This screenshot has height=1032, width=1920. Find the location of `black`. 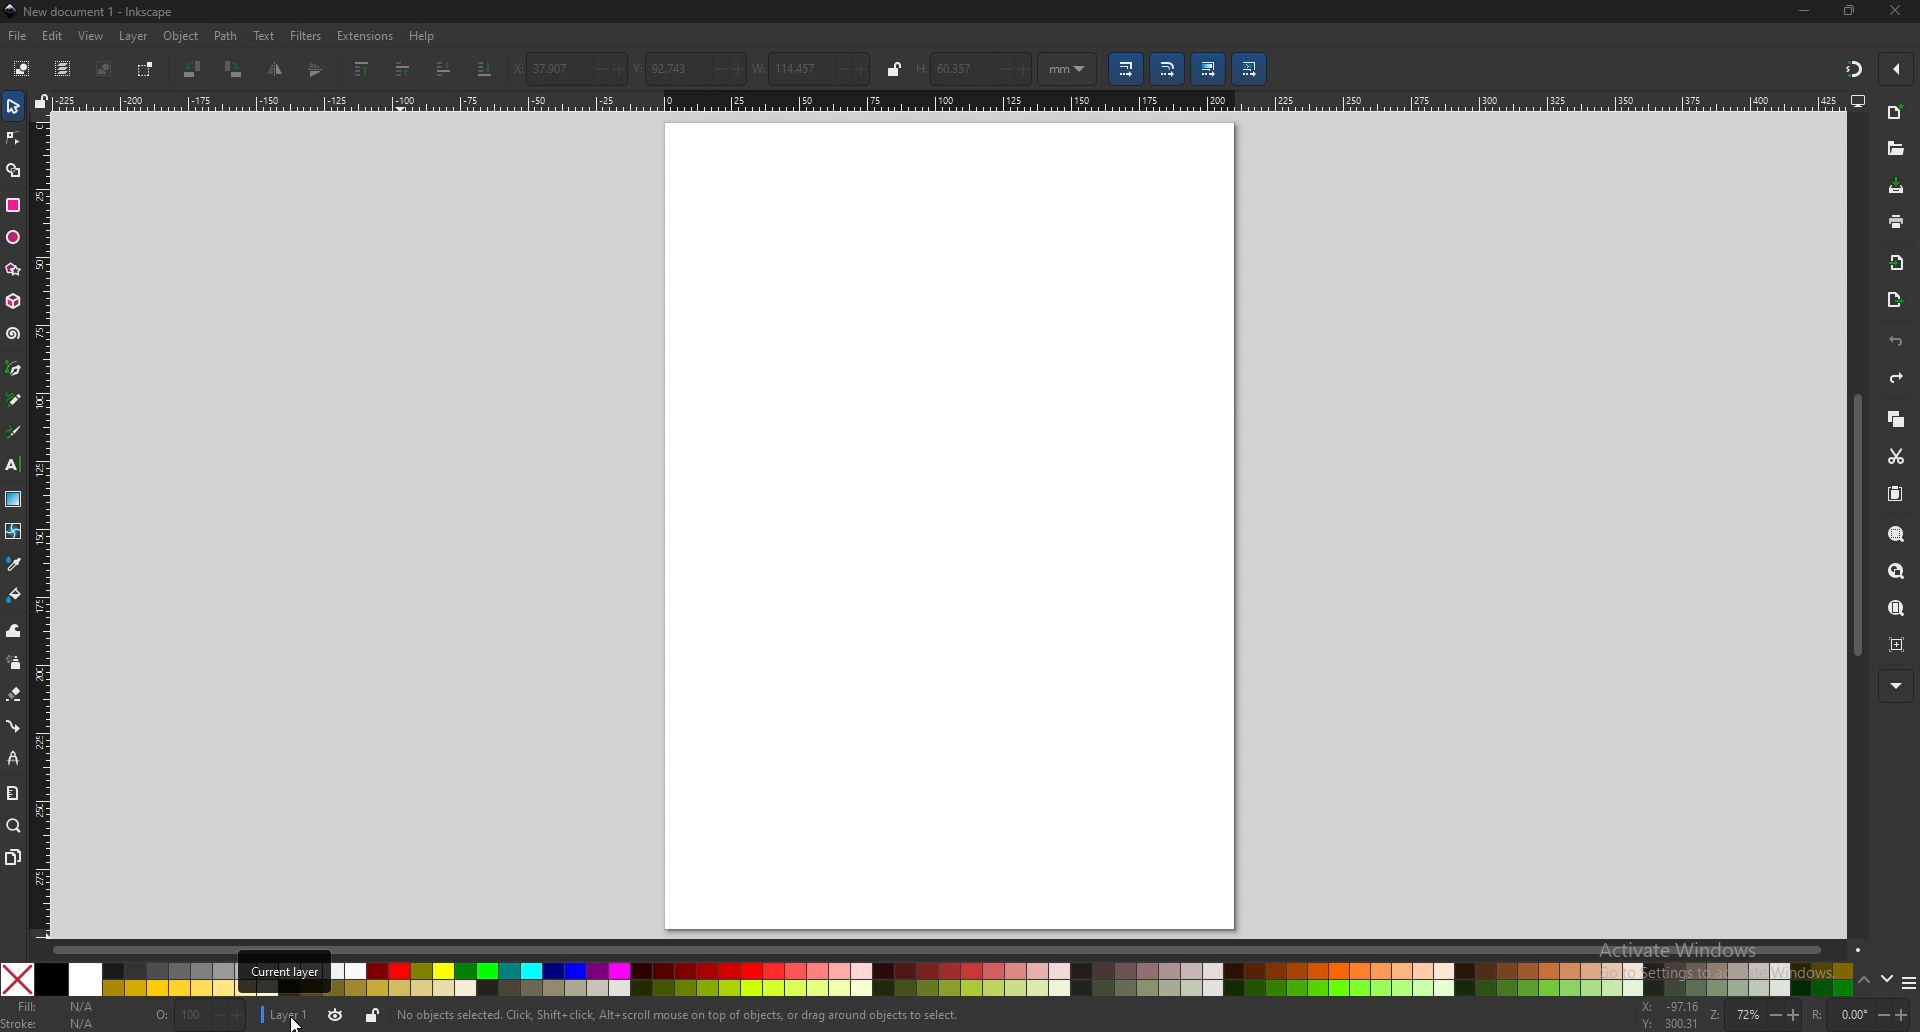

black is located at coordinates (51, 979).